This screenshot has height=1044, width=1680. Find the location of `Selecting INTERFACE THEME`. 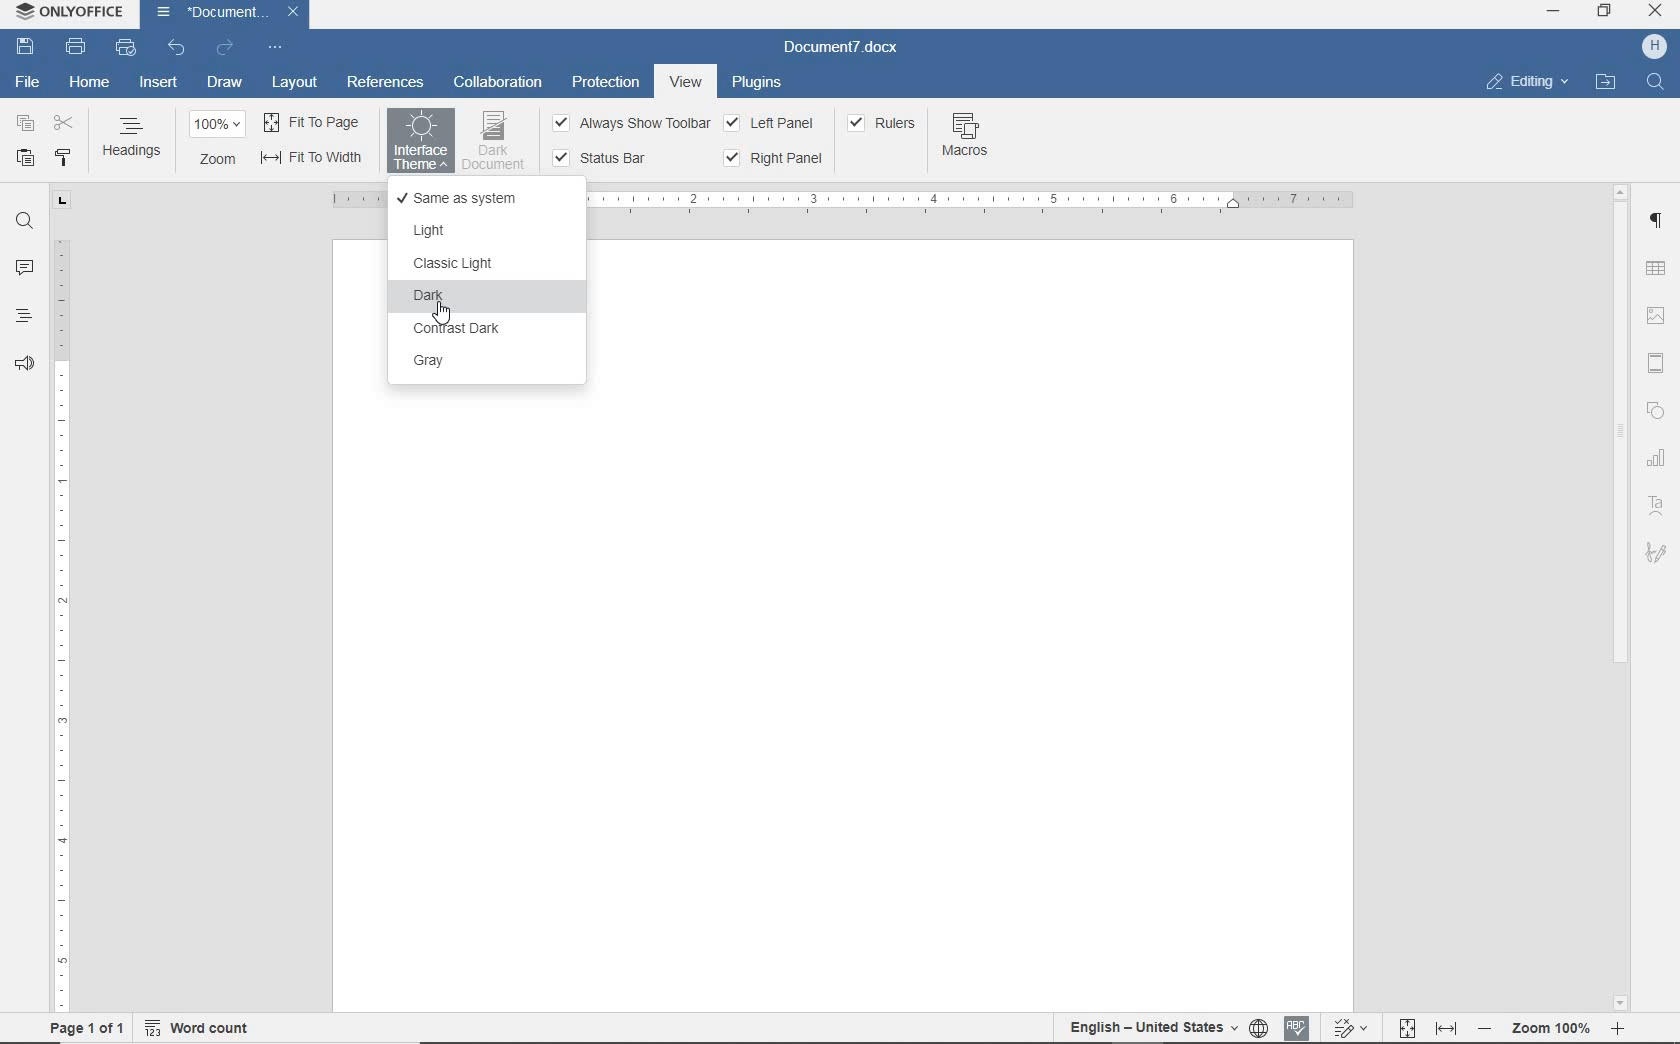

Selecting INTERFACE THEME is located at coordinates (421, 143).